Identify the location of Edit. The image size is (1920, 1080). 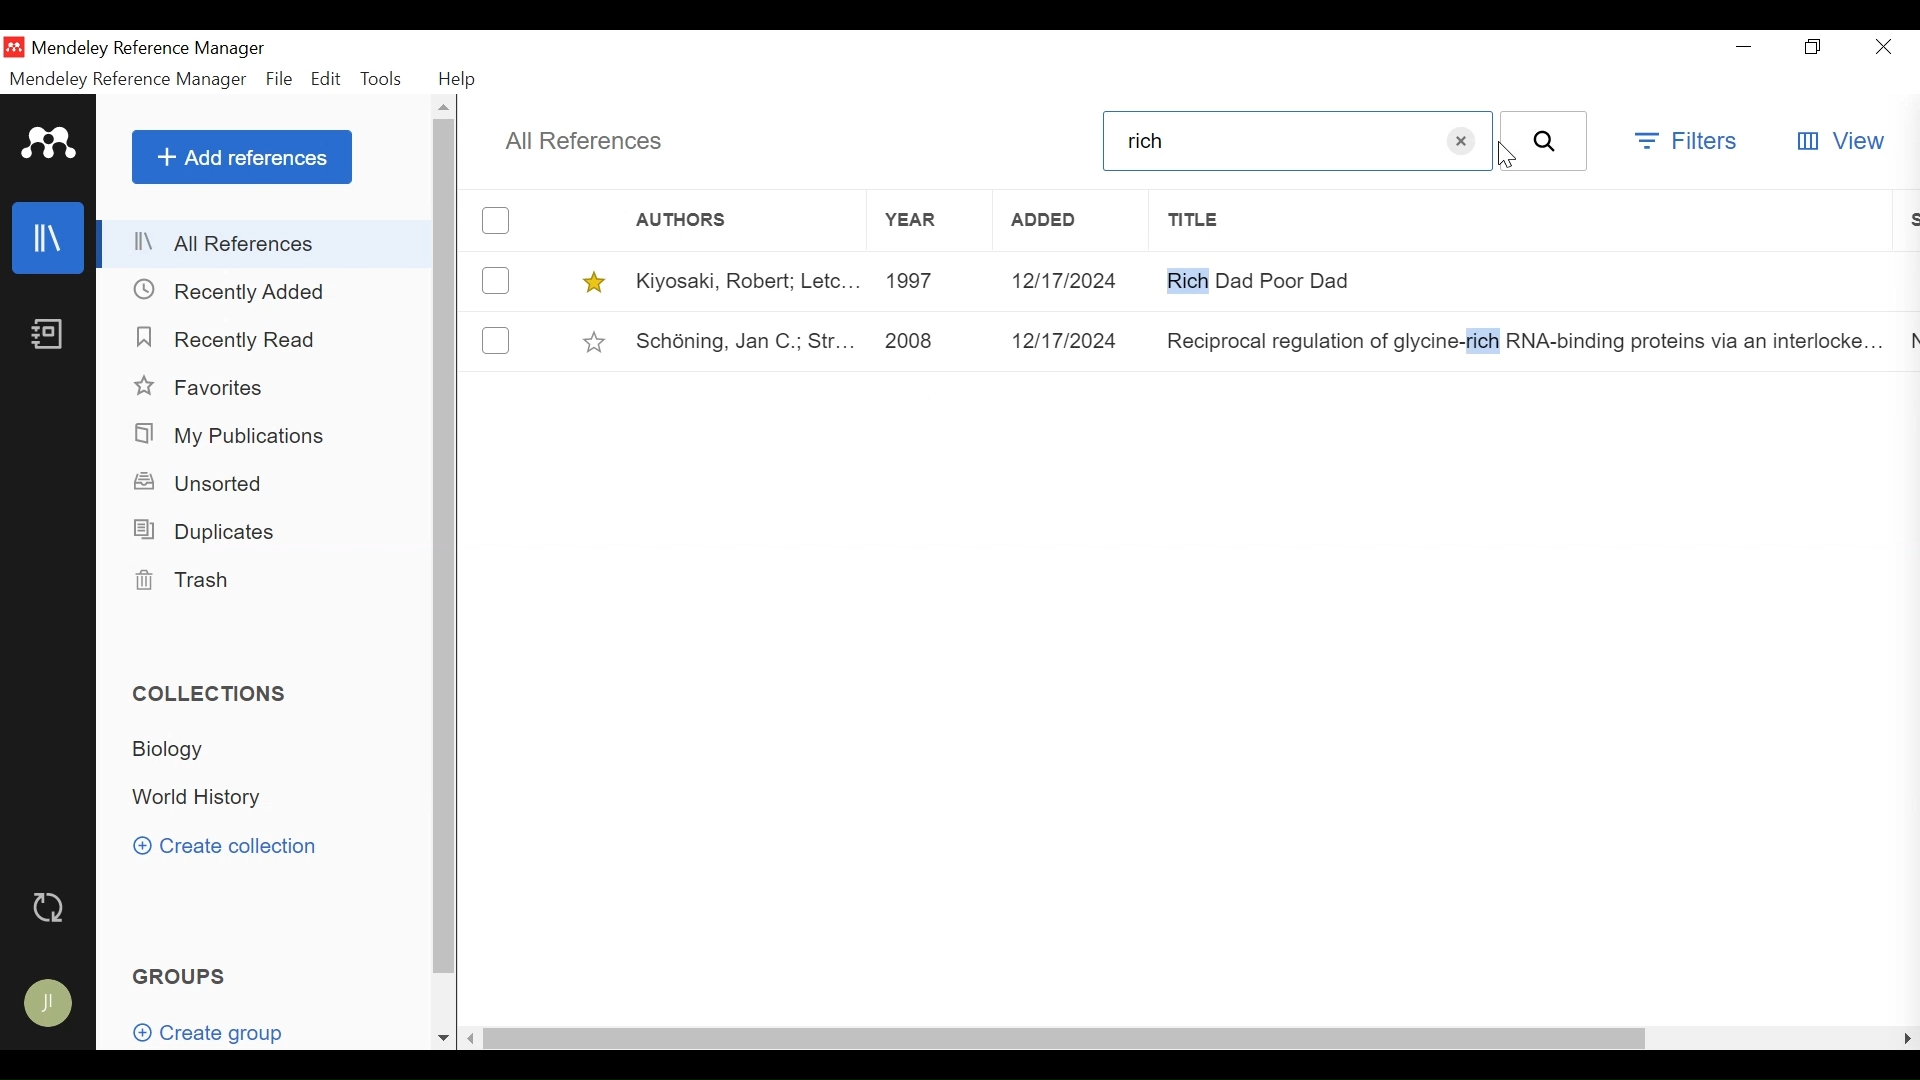
(327, 78).